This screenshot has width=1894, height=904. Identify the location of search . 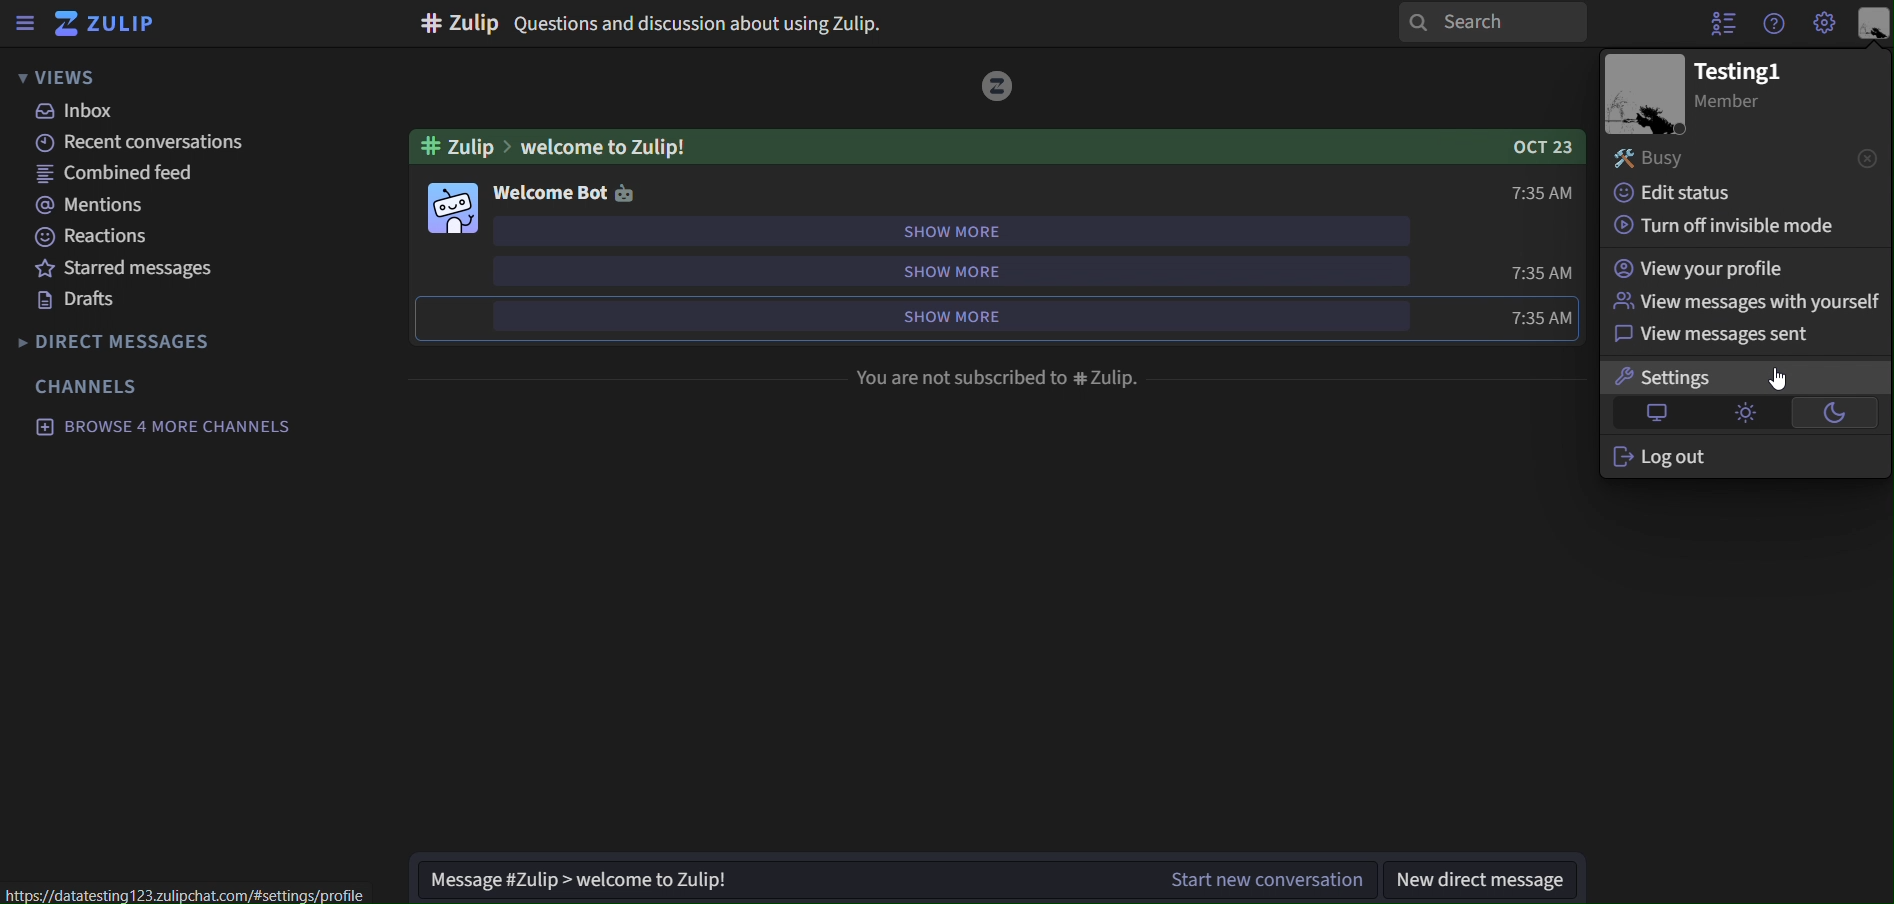
(1489, 22).